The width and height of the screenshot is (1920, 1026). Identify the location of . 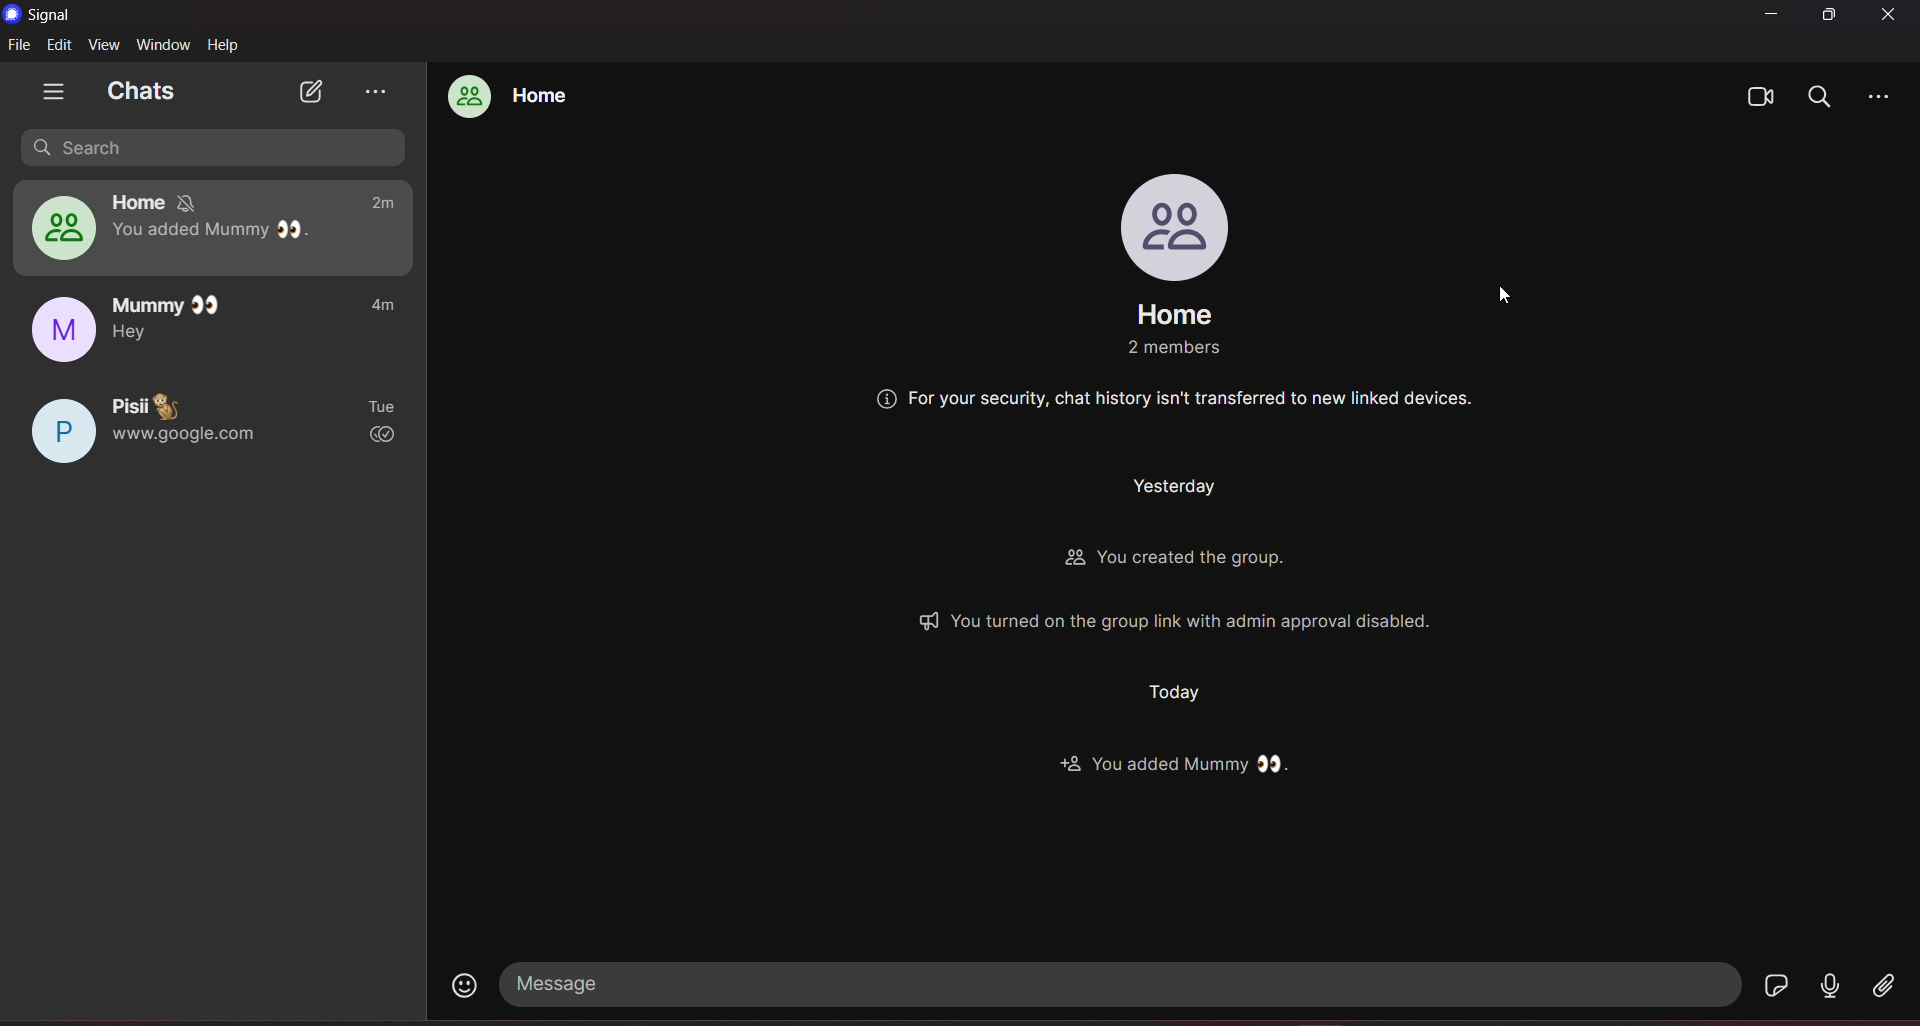
(1179, 350).